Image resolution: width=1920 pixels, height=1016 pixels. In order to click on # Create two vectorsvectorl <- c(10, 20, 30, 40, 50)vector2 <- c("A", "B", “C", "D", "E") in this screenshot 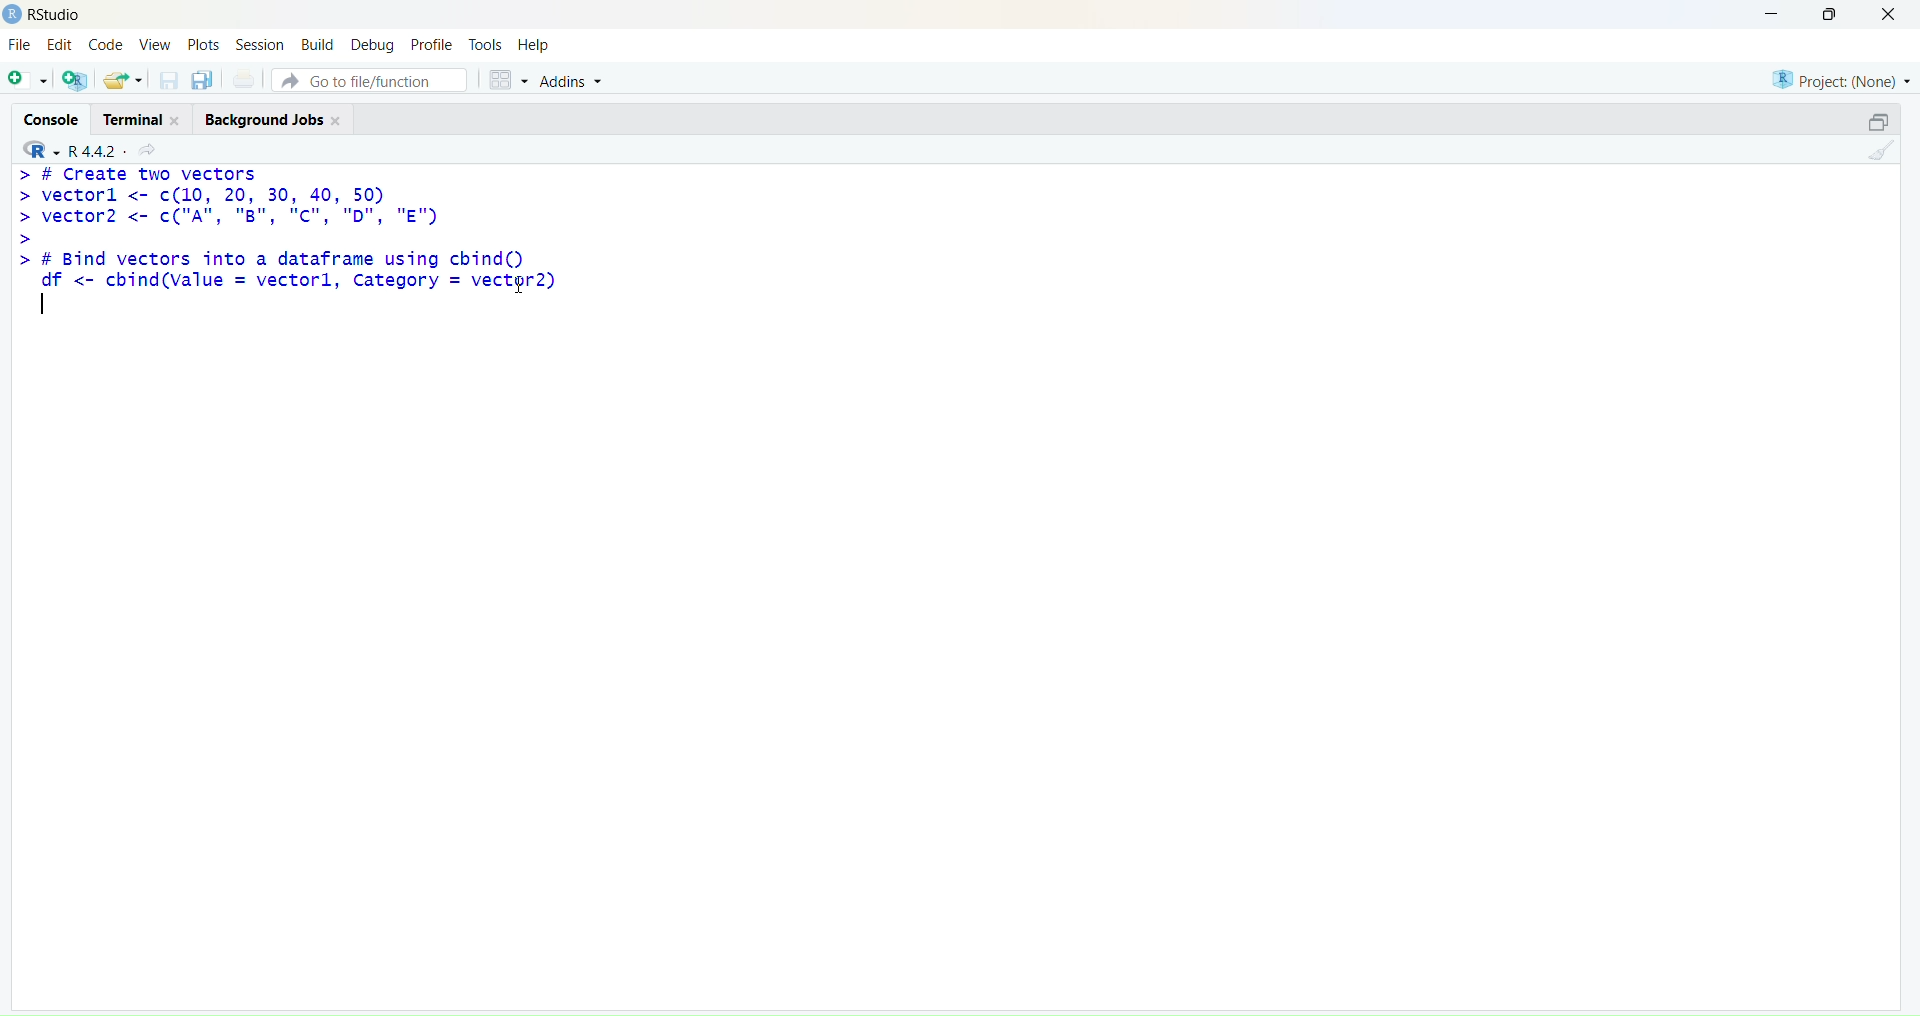, I will do `click(228, 206)`.